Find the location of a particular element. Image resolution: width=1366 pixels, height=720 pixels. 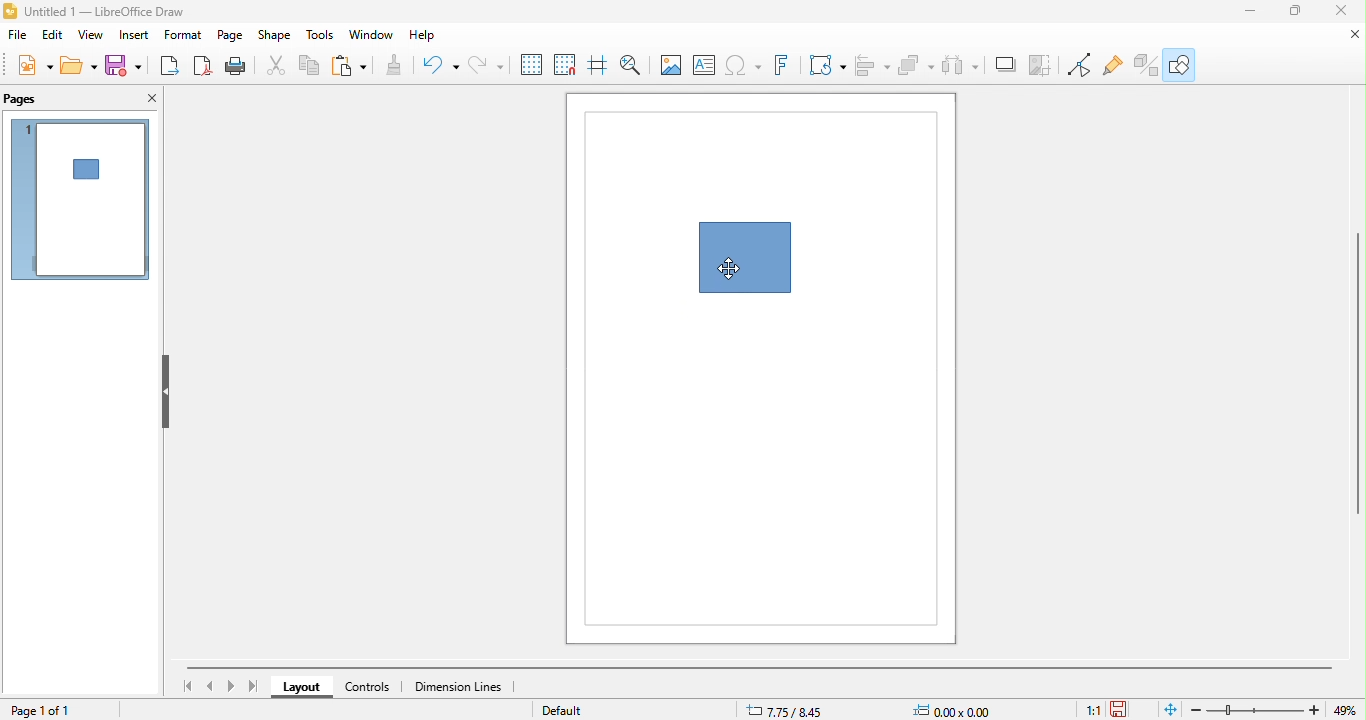

export directly as pdf is located at coordinates (199, 66).